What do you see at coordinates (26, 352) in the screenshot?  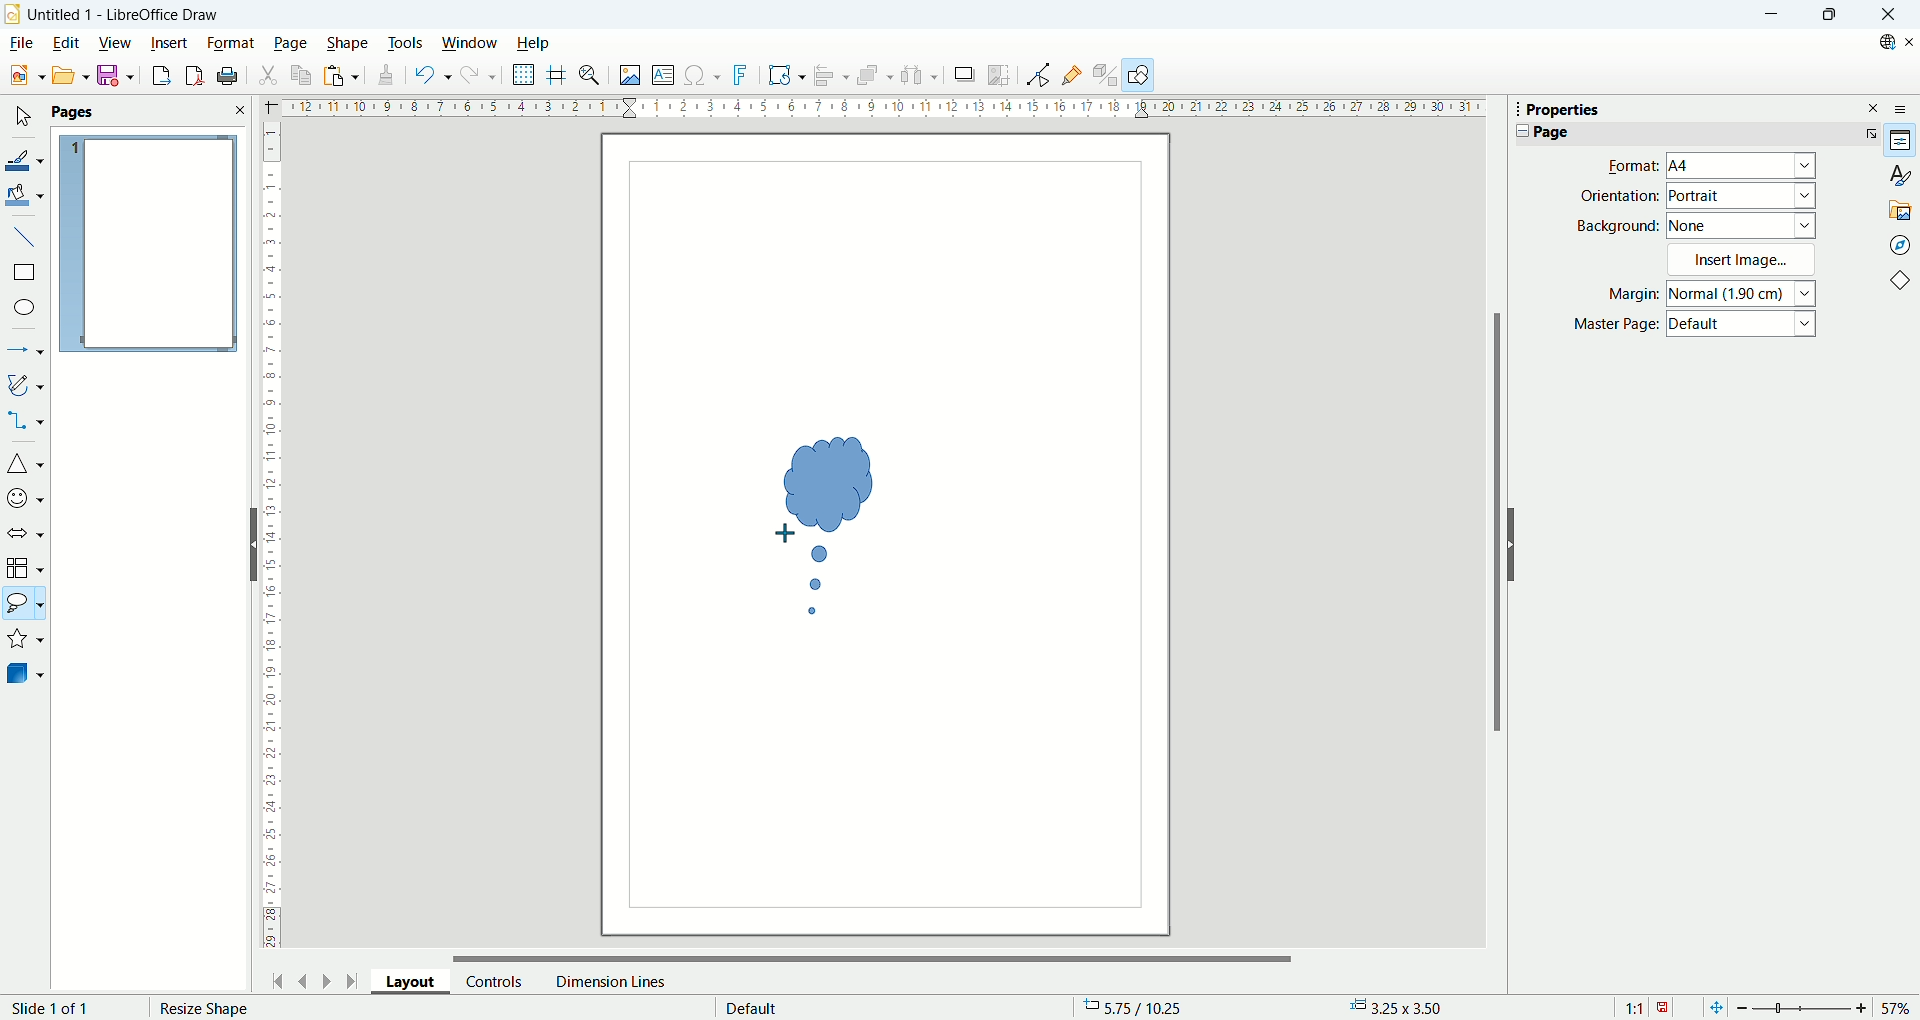 I see `lines and arrows` at bounding box center [26, 352].